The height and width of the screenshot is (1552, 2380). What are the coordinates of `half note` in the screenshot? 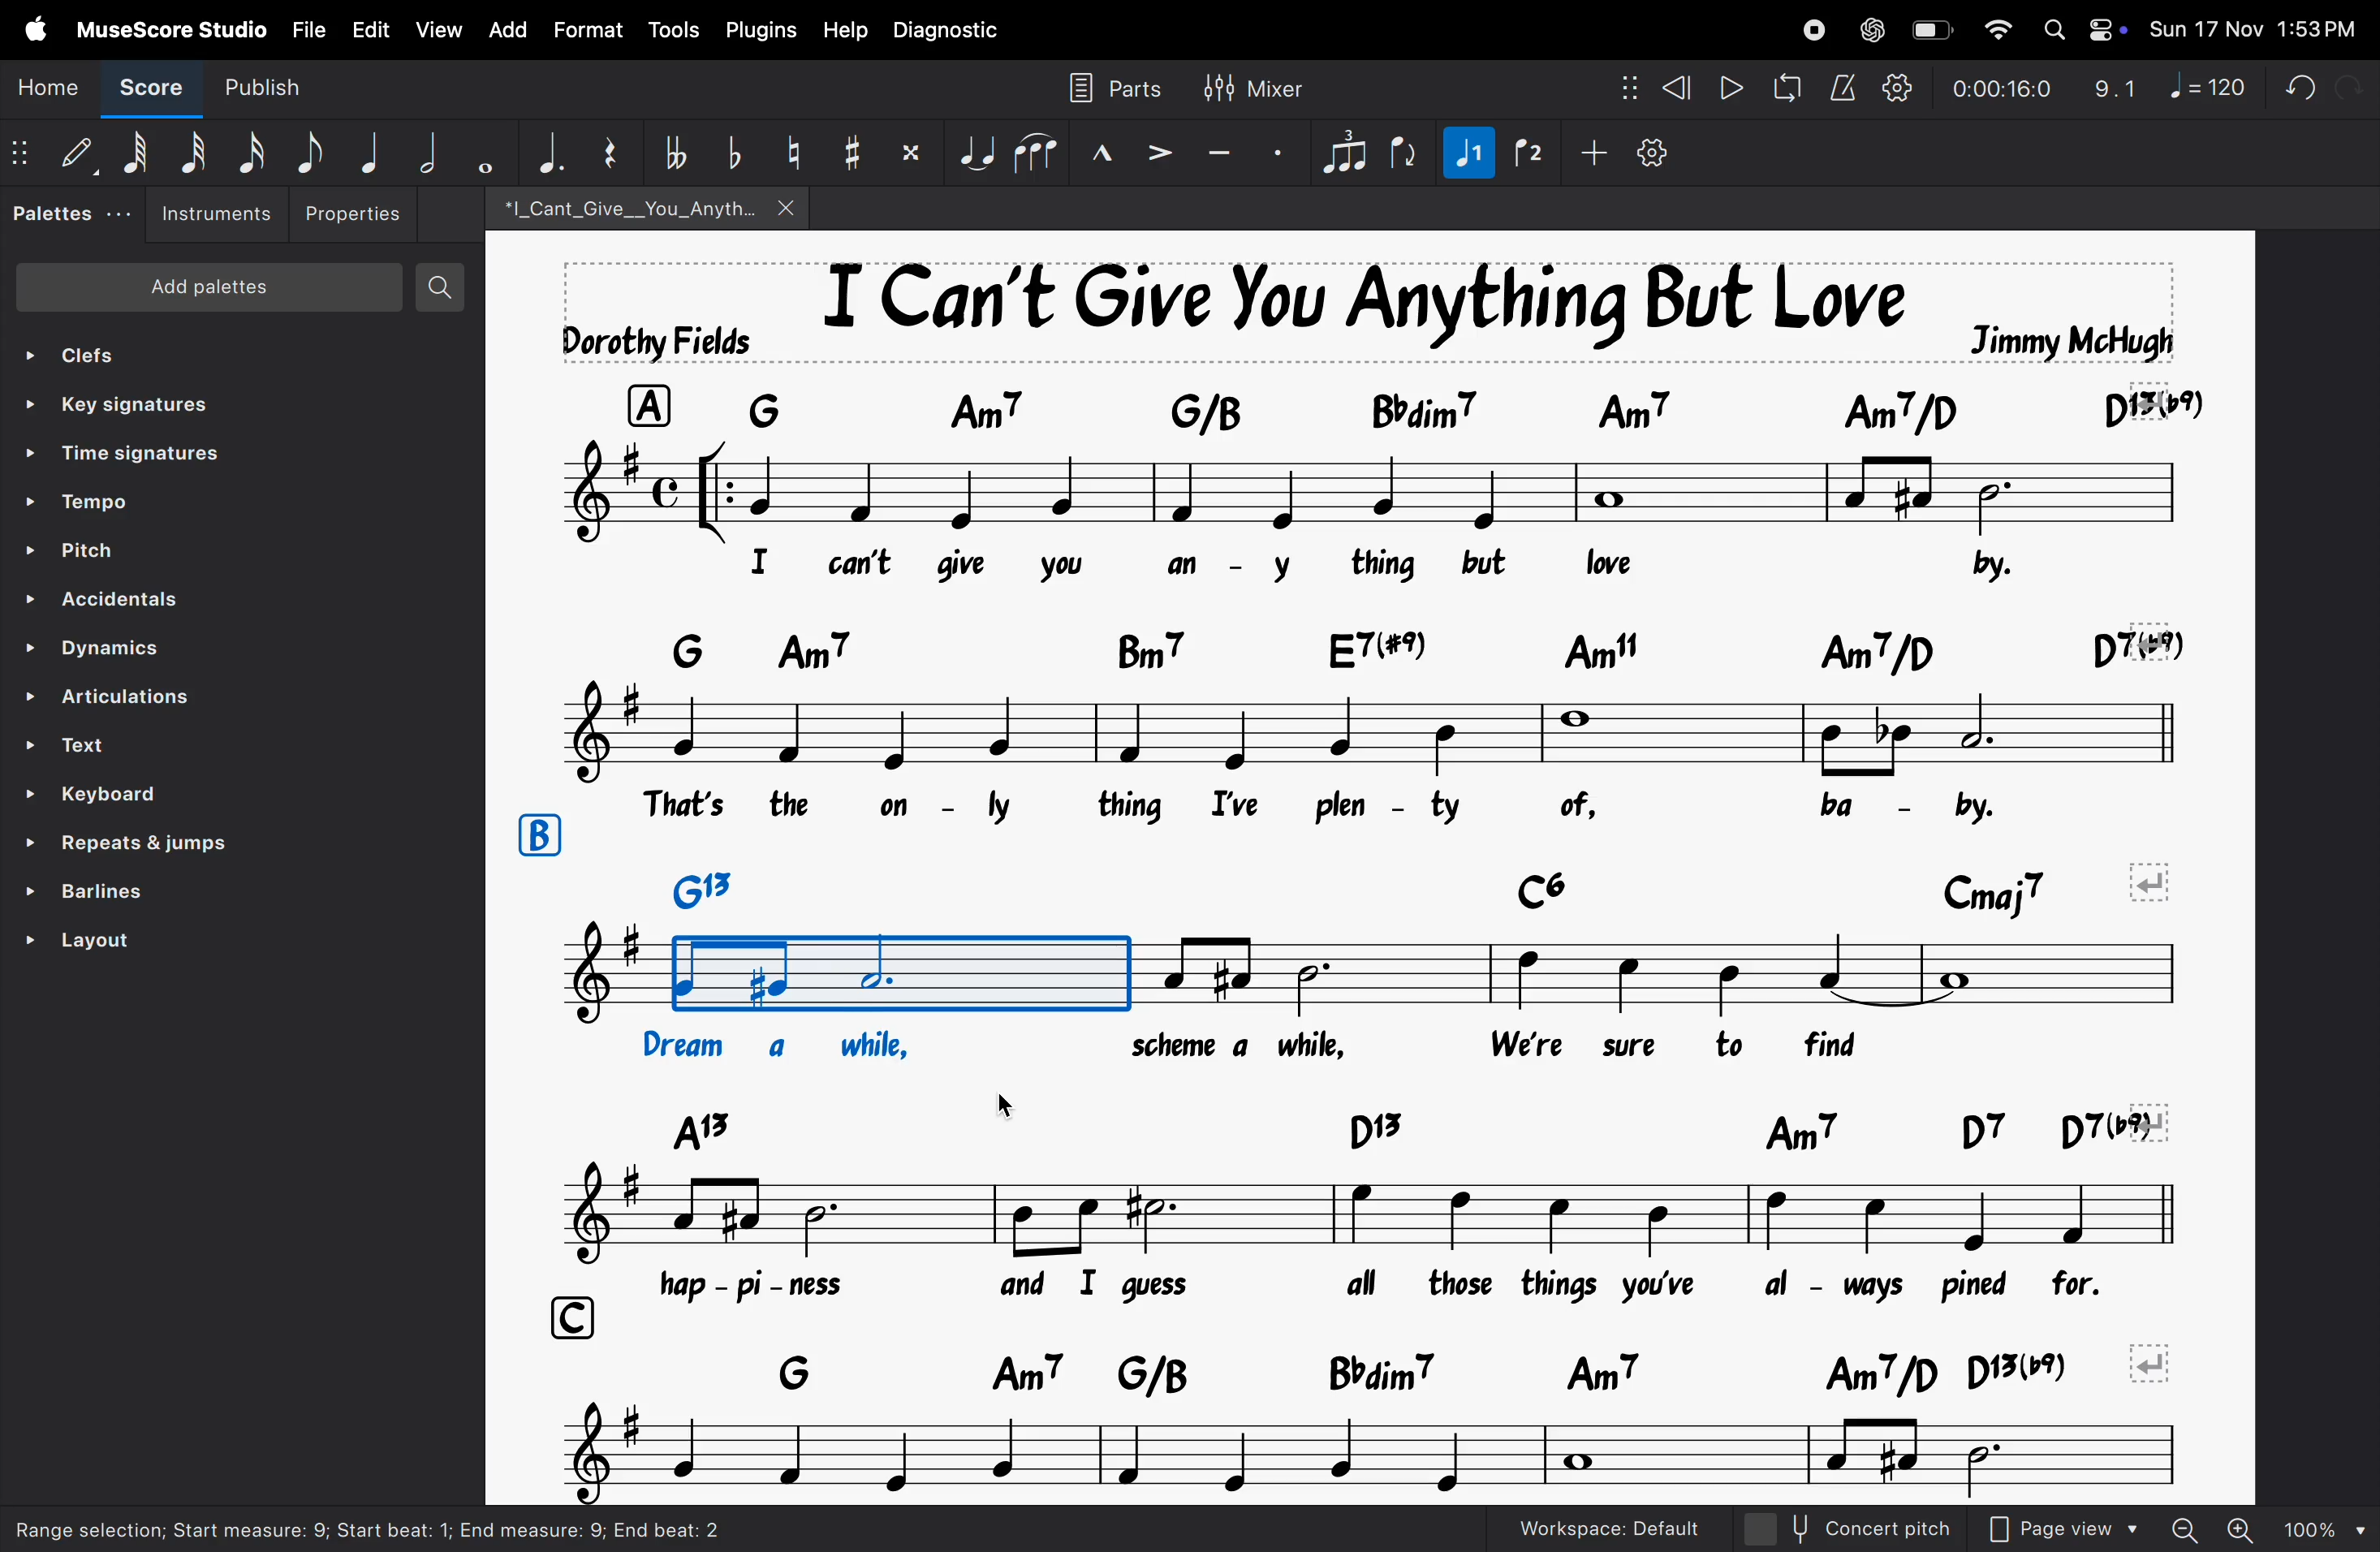 It's located at (423, 152).